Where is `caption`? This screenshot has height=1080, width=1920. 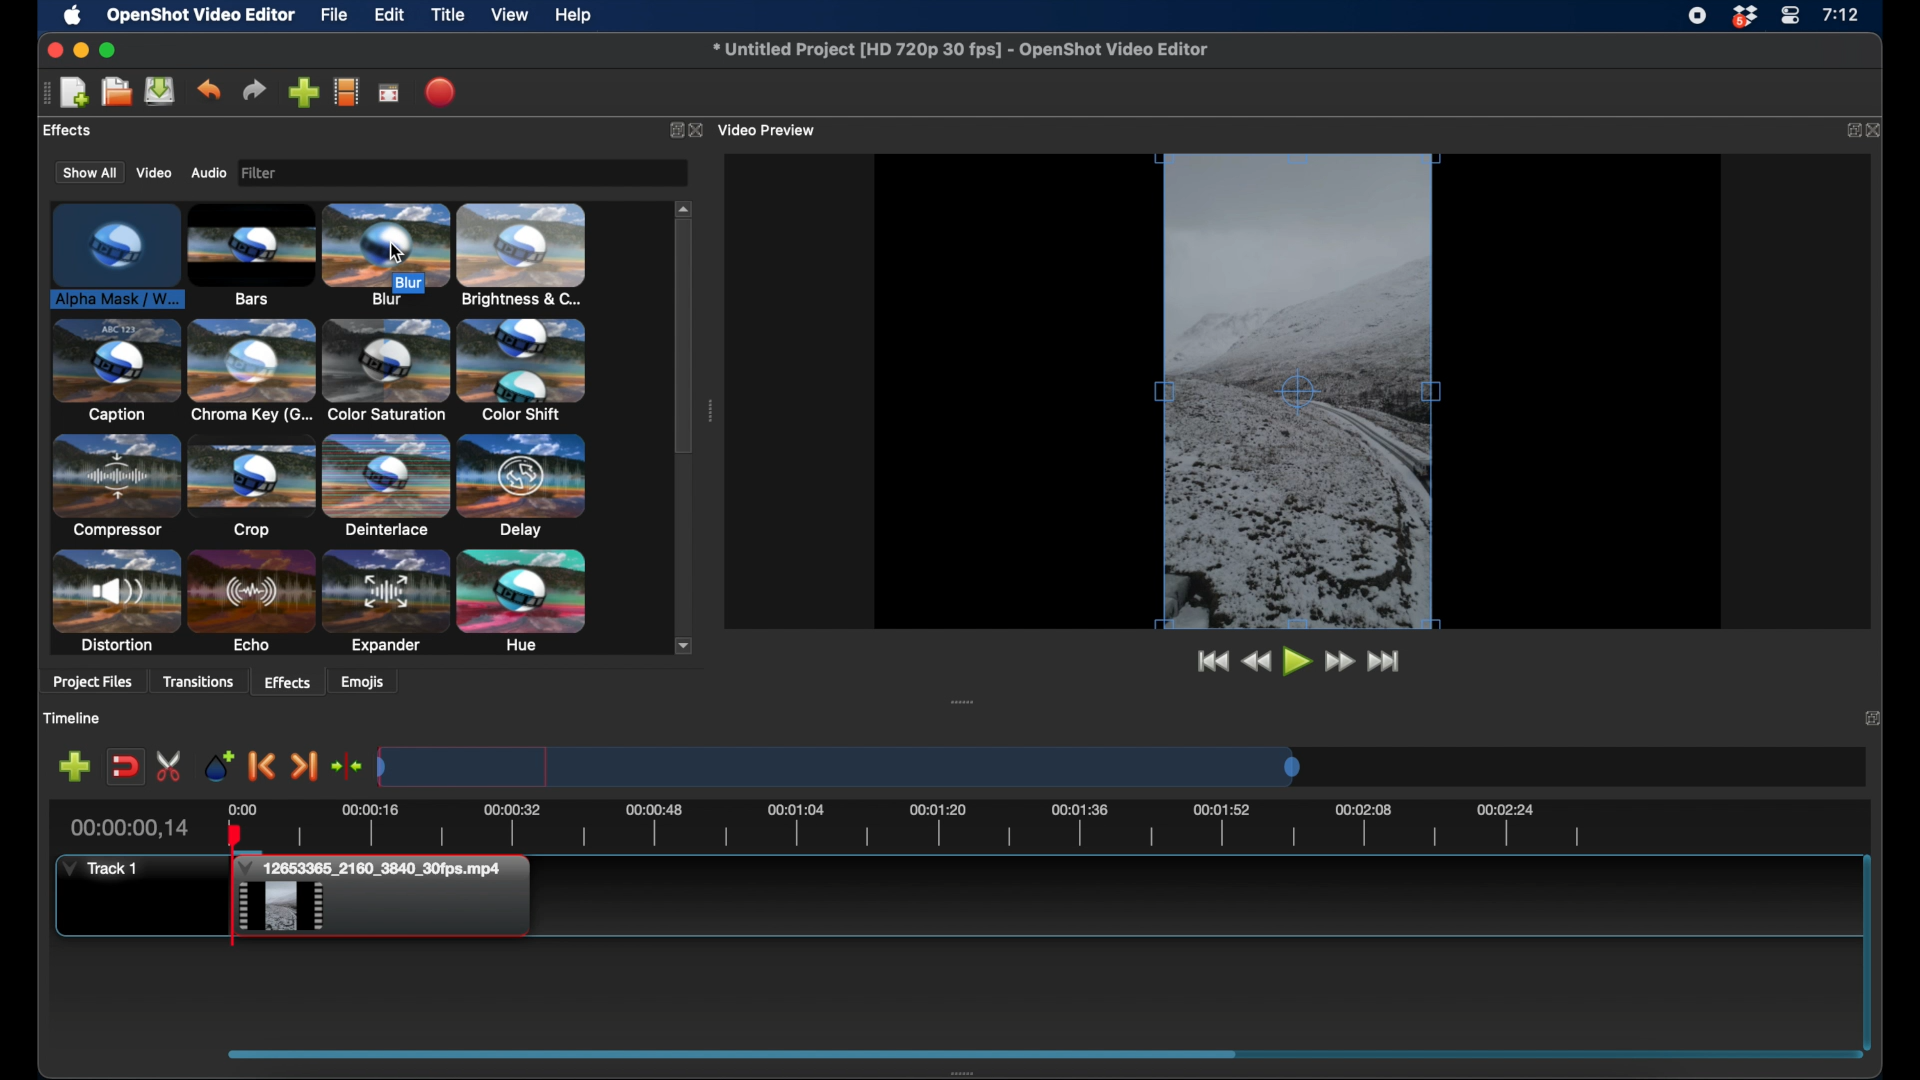 caption is located at coordinates (115, 370).